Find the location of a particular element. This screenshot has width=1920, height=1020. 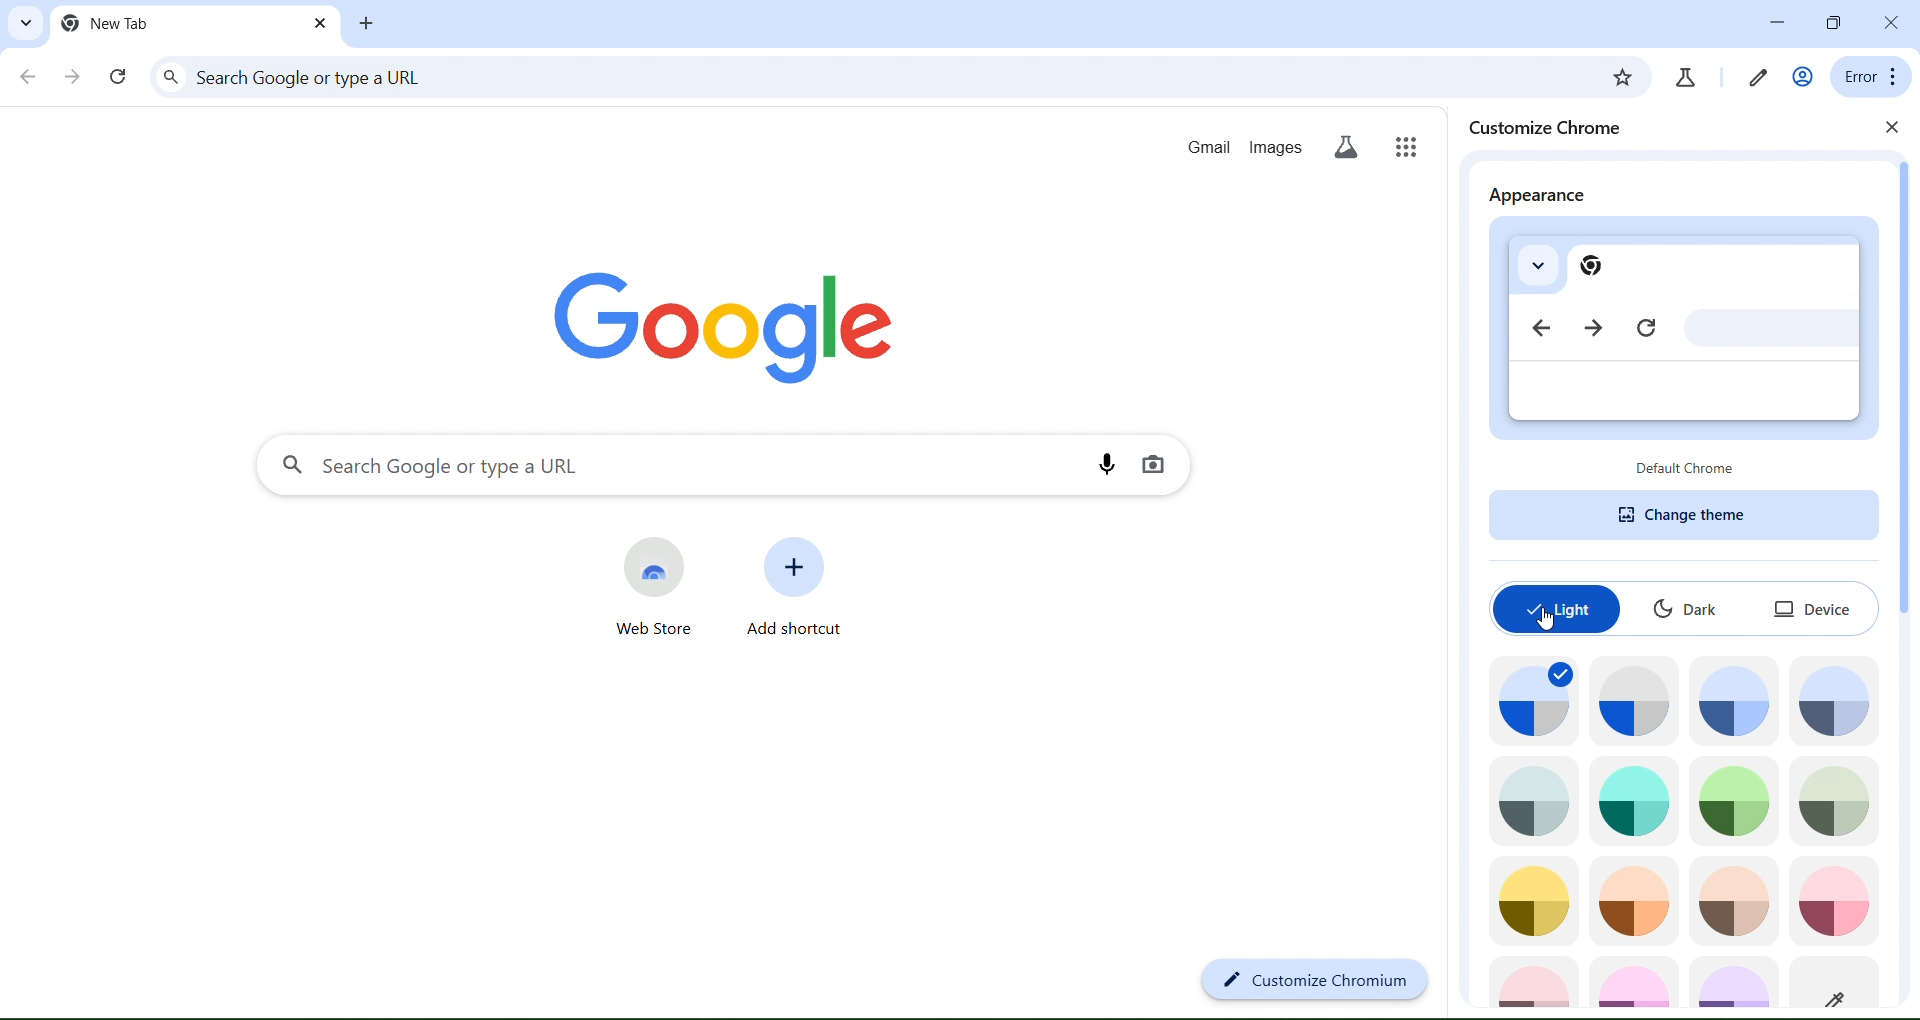

restore down is located at coordinates (1831, 21).